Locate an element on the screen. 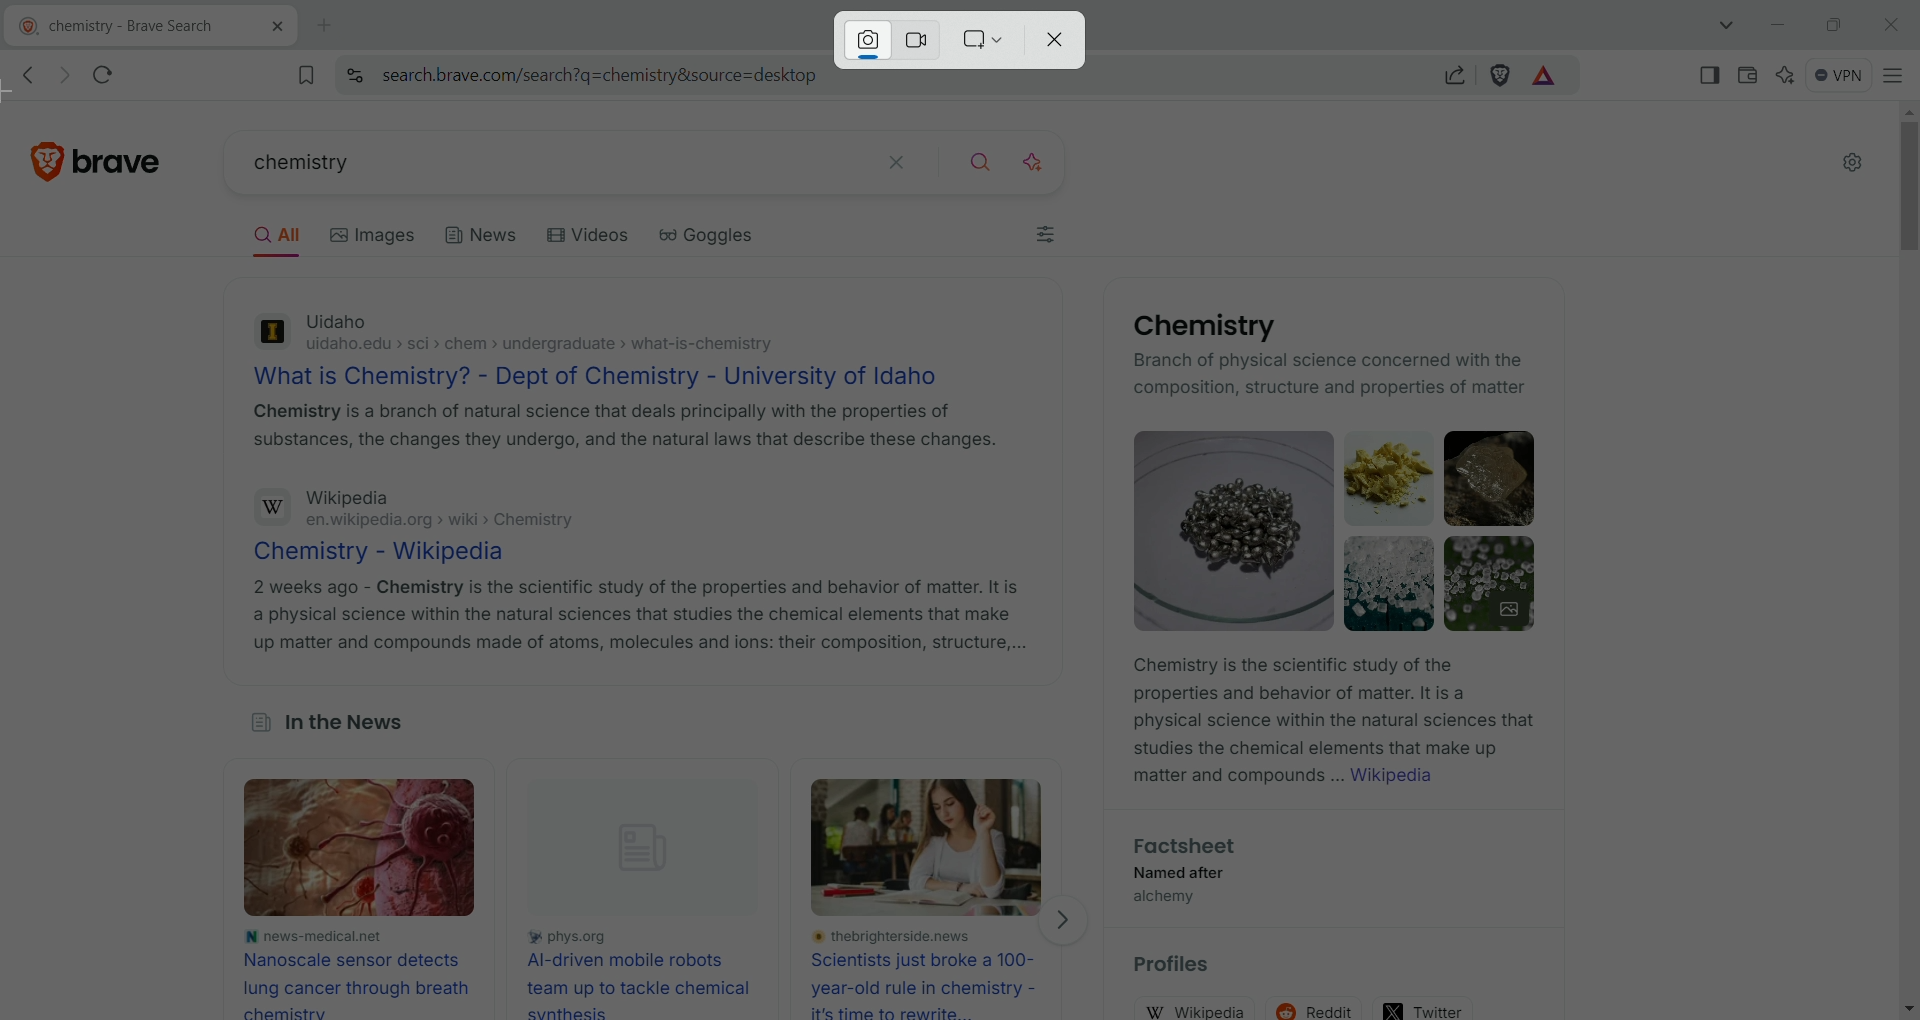 This screenshot has width=1920, height=1020. go forward is located at coordinates (61, 76).